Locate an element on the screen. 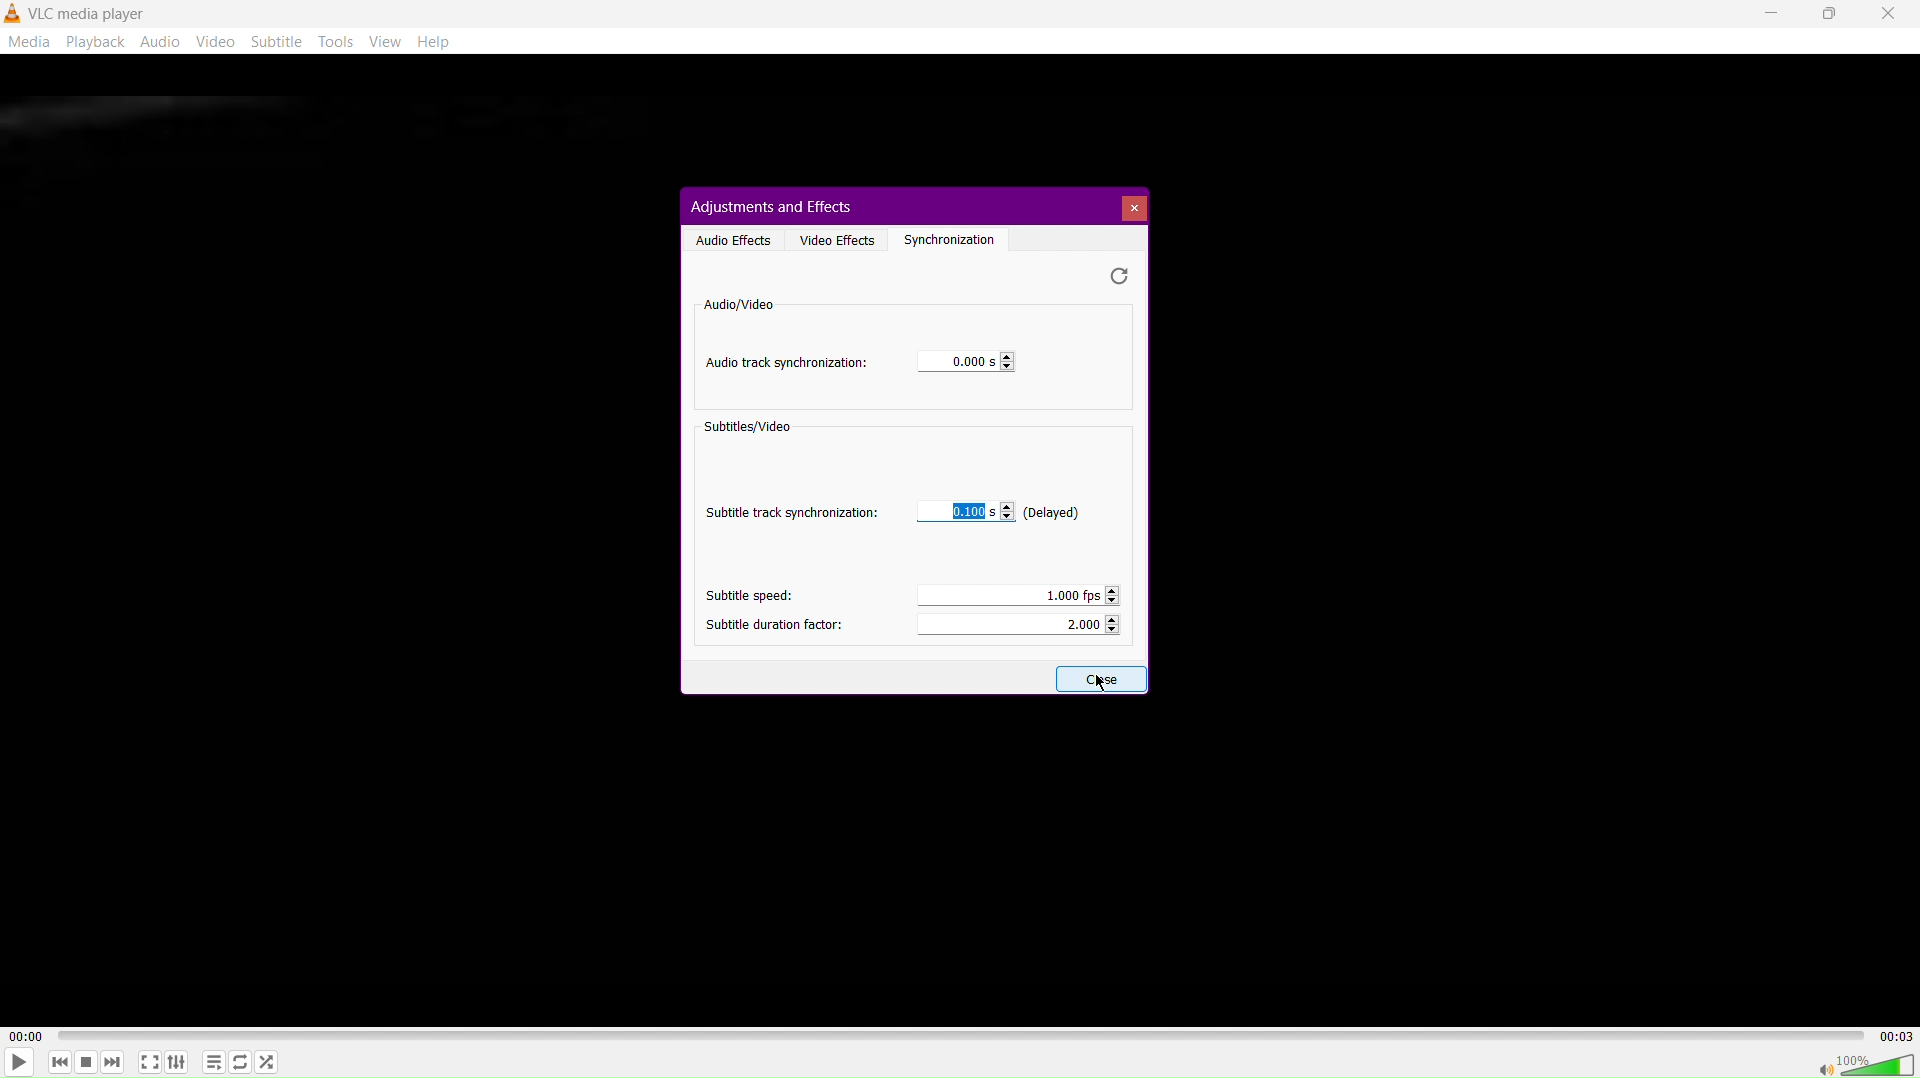  Speed value is located at coordinates (1016, 593).